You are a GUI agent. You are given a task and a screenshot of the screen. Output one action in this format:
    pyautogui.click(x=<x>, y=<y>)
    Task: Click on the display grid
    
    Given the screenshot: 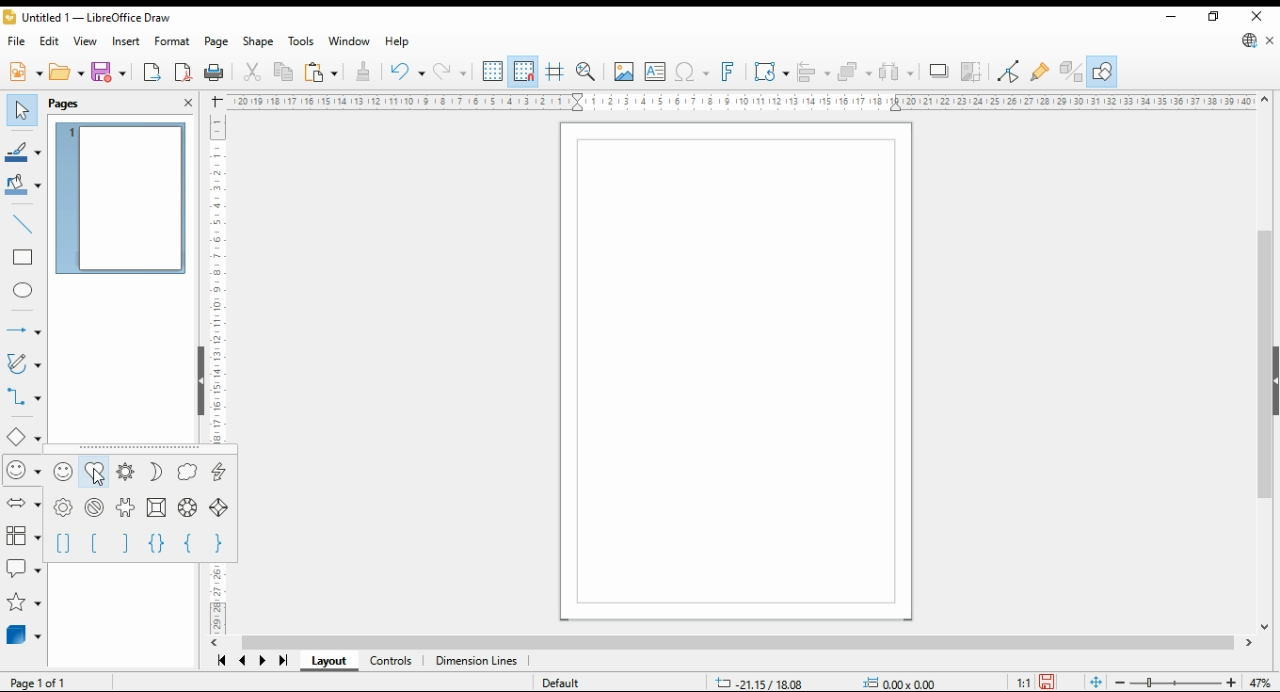 What is the action you would take?
    pyautogui.click(x=493, y=72)
    